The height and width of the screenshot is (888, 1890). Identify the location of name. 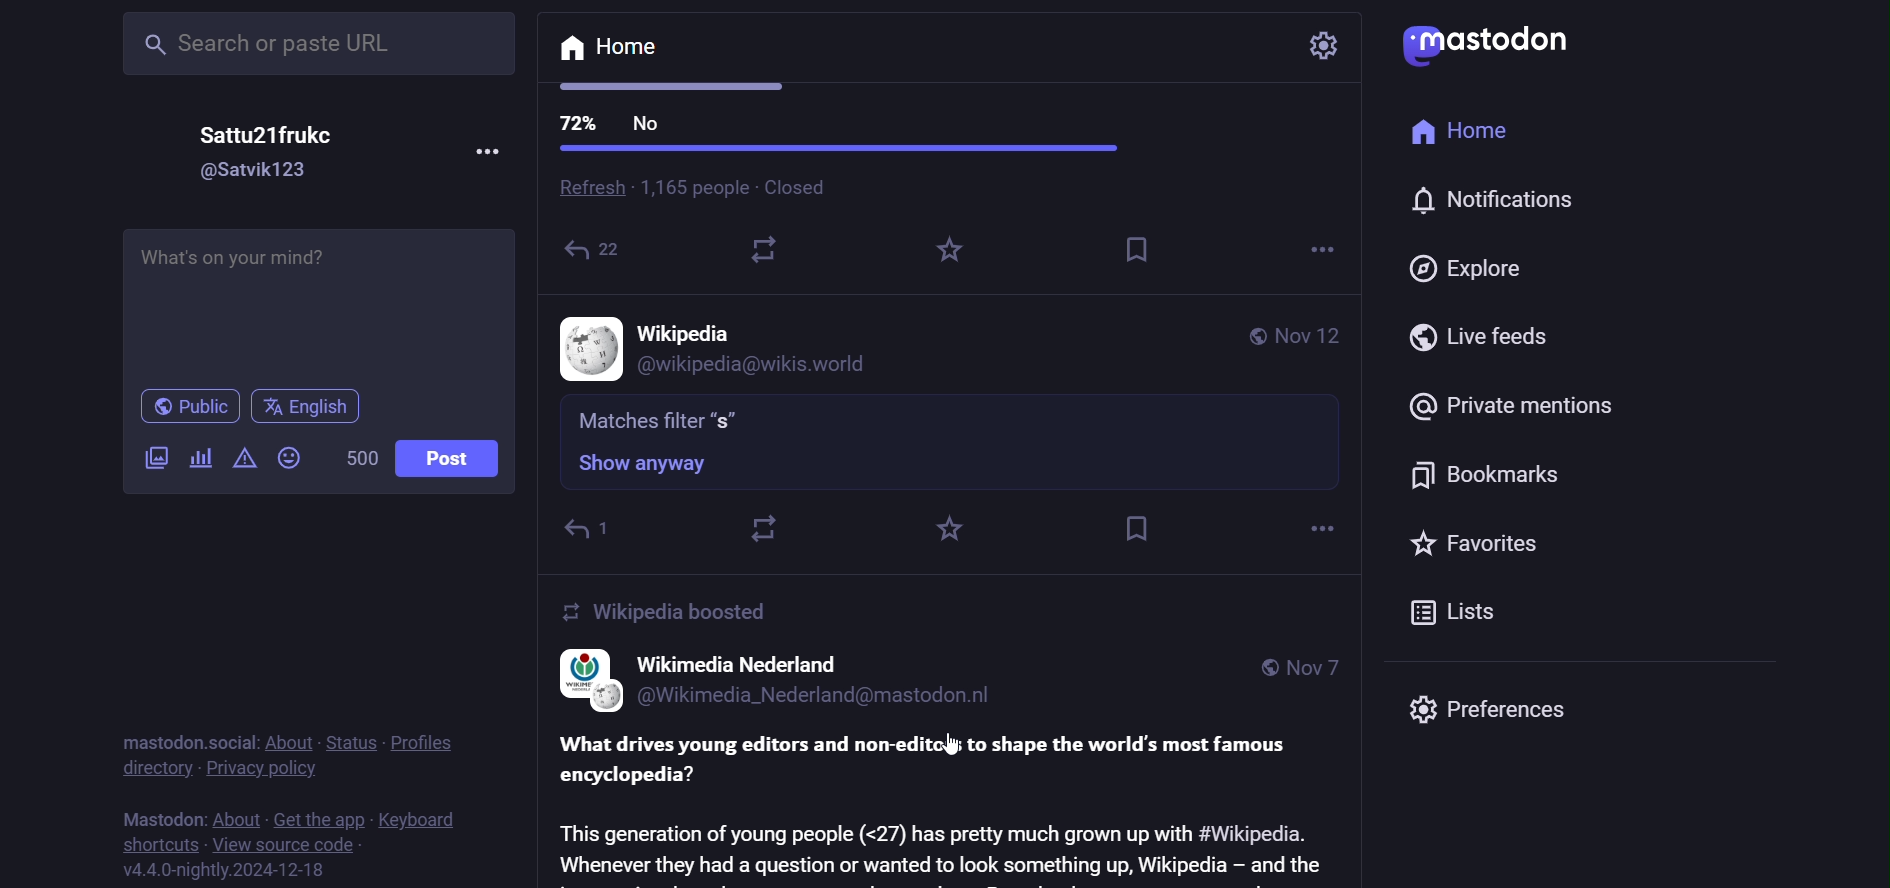
(266, 133).